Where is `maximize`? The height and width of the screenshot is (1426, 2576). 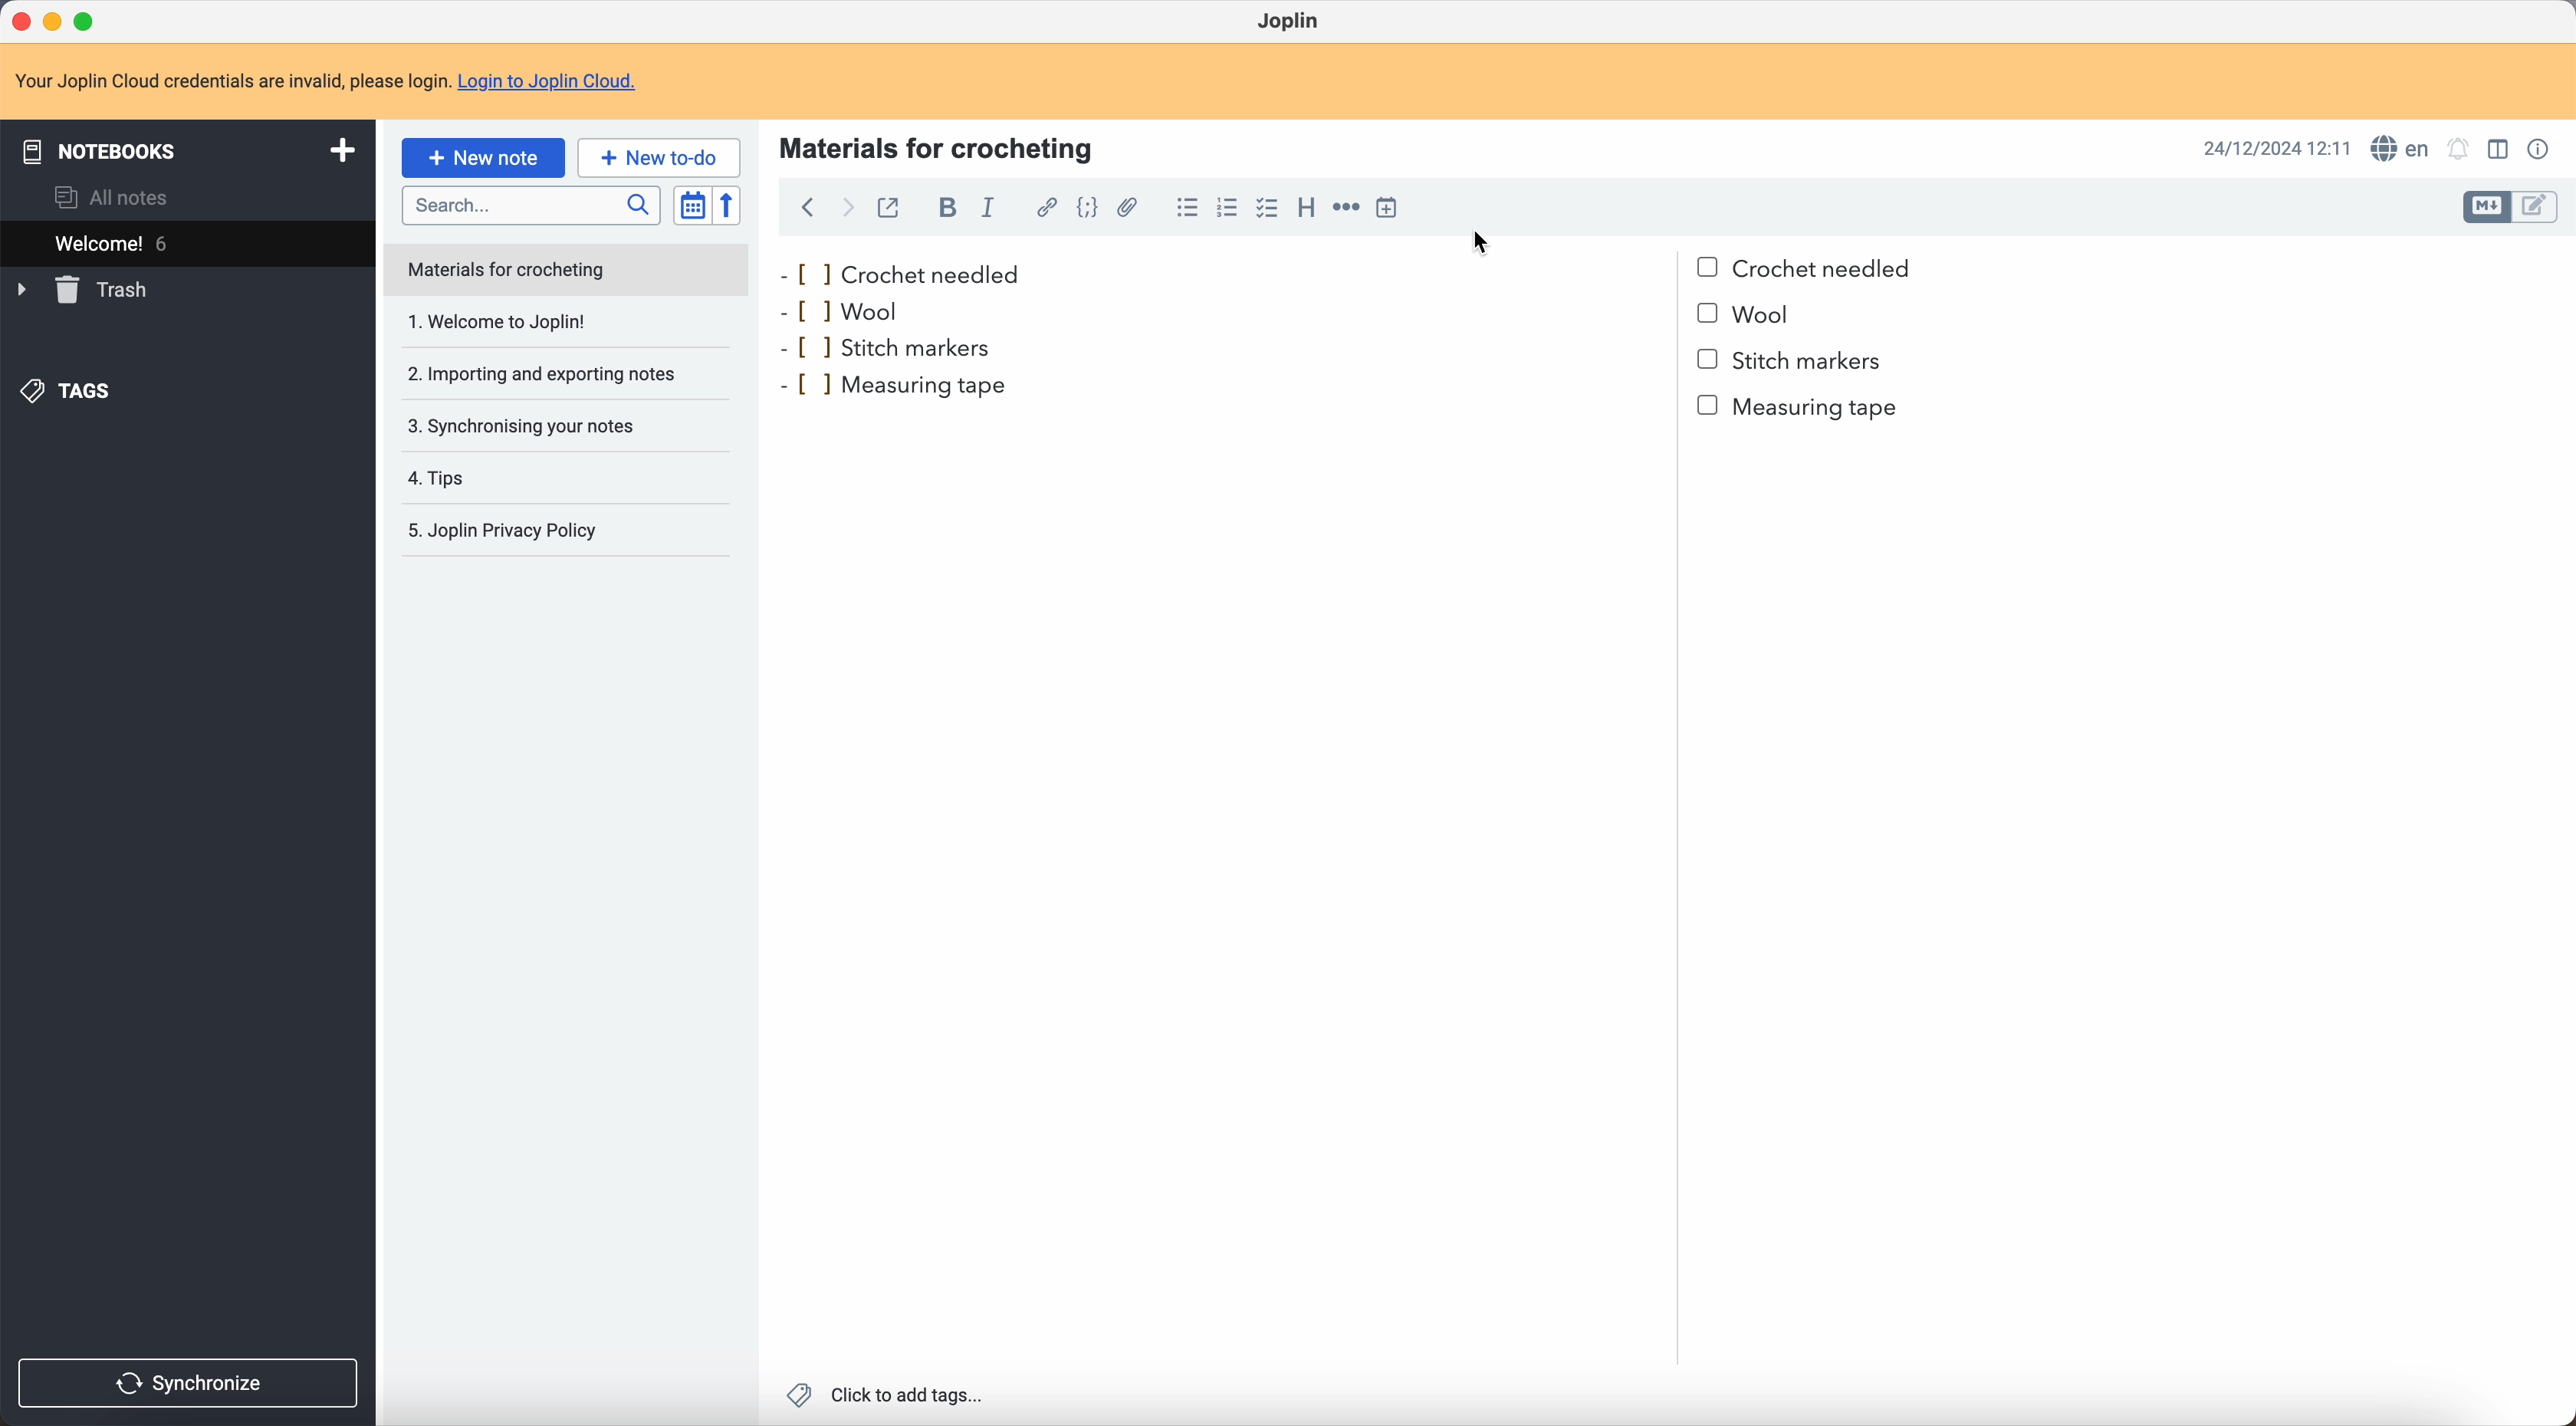 maximize is located at coordinates (89, 22).